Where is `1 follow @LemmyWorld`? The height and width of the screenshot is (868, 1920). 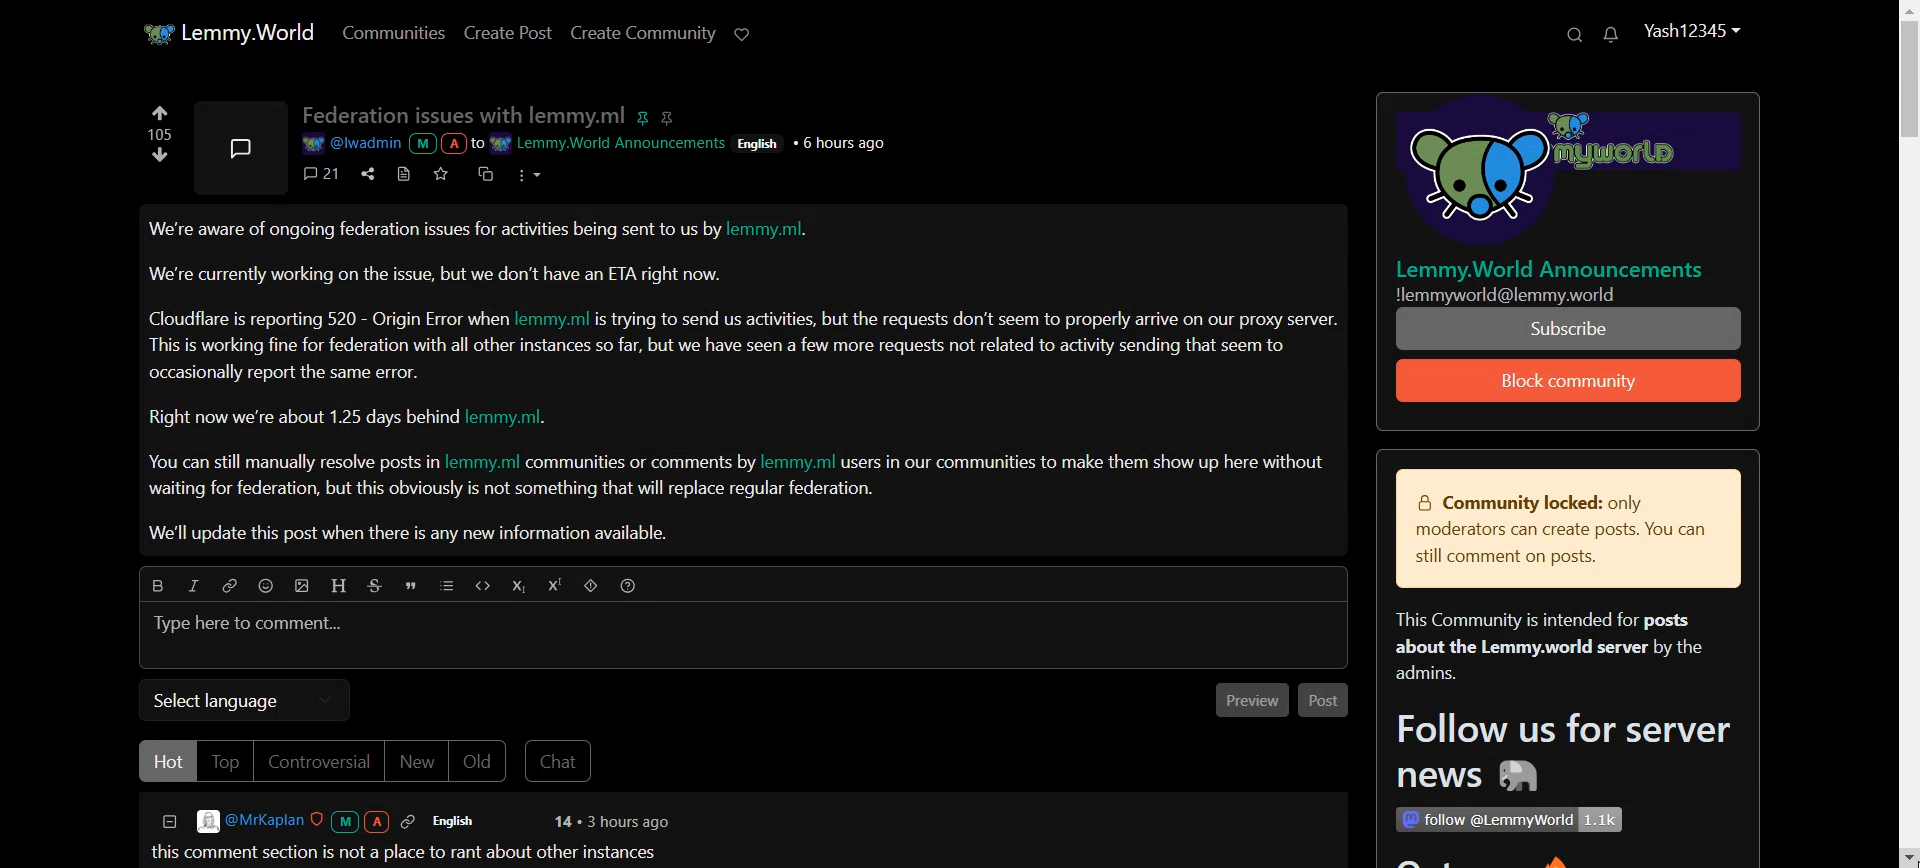 1 follow @LemmyWorld is located at coordinates (1479, 822).